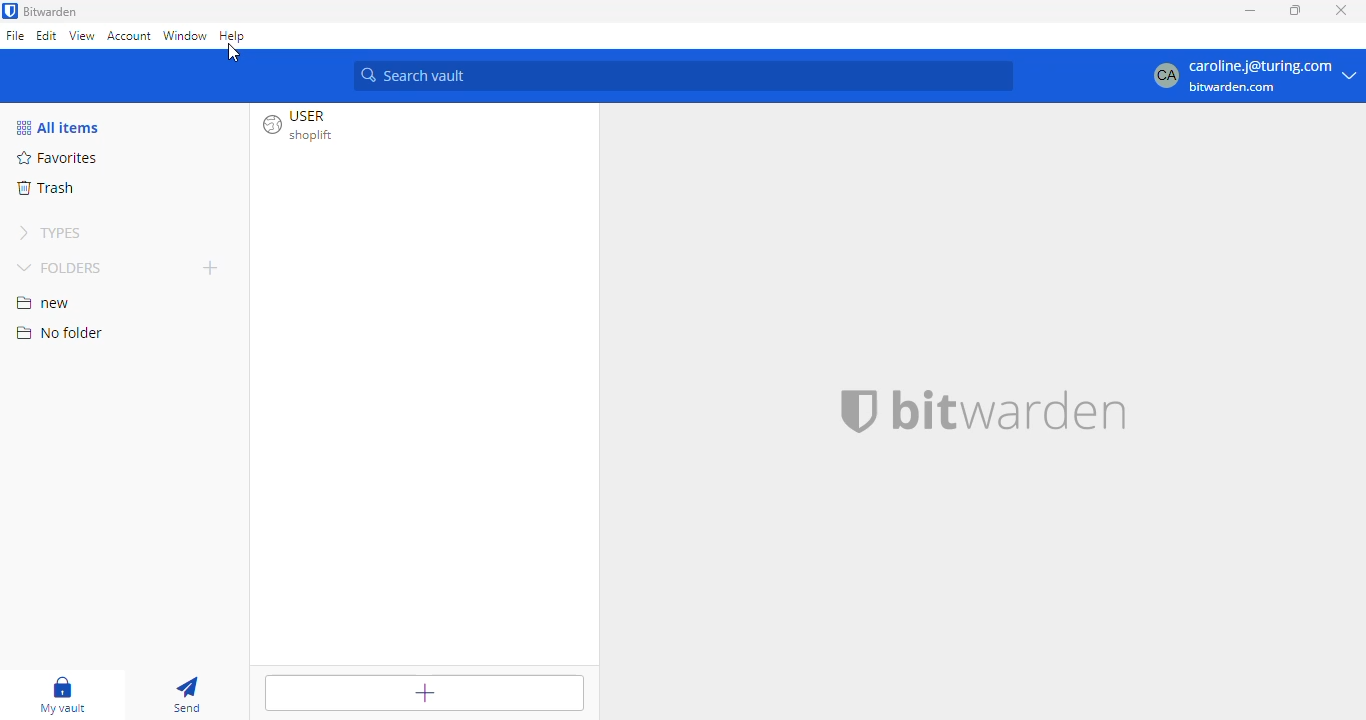  Describe the element at coordinates (1162, 76) in the screenshot. I see `CA` at that location.